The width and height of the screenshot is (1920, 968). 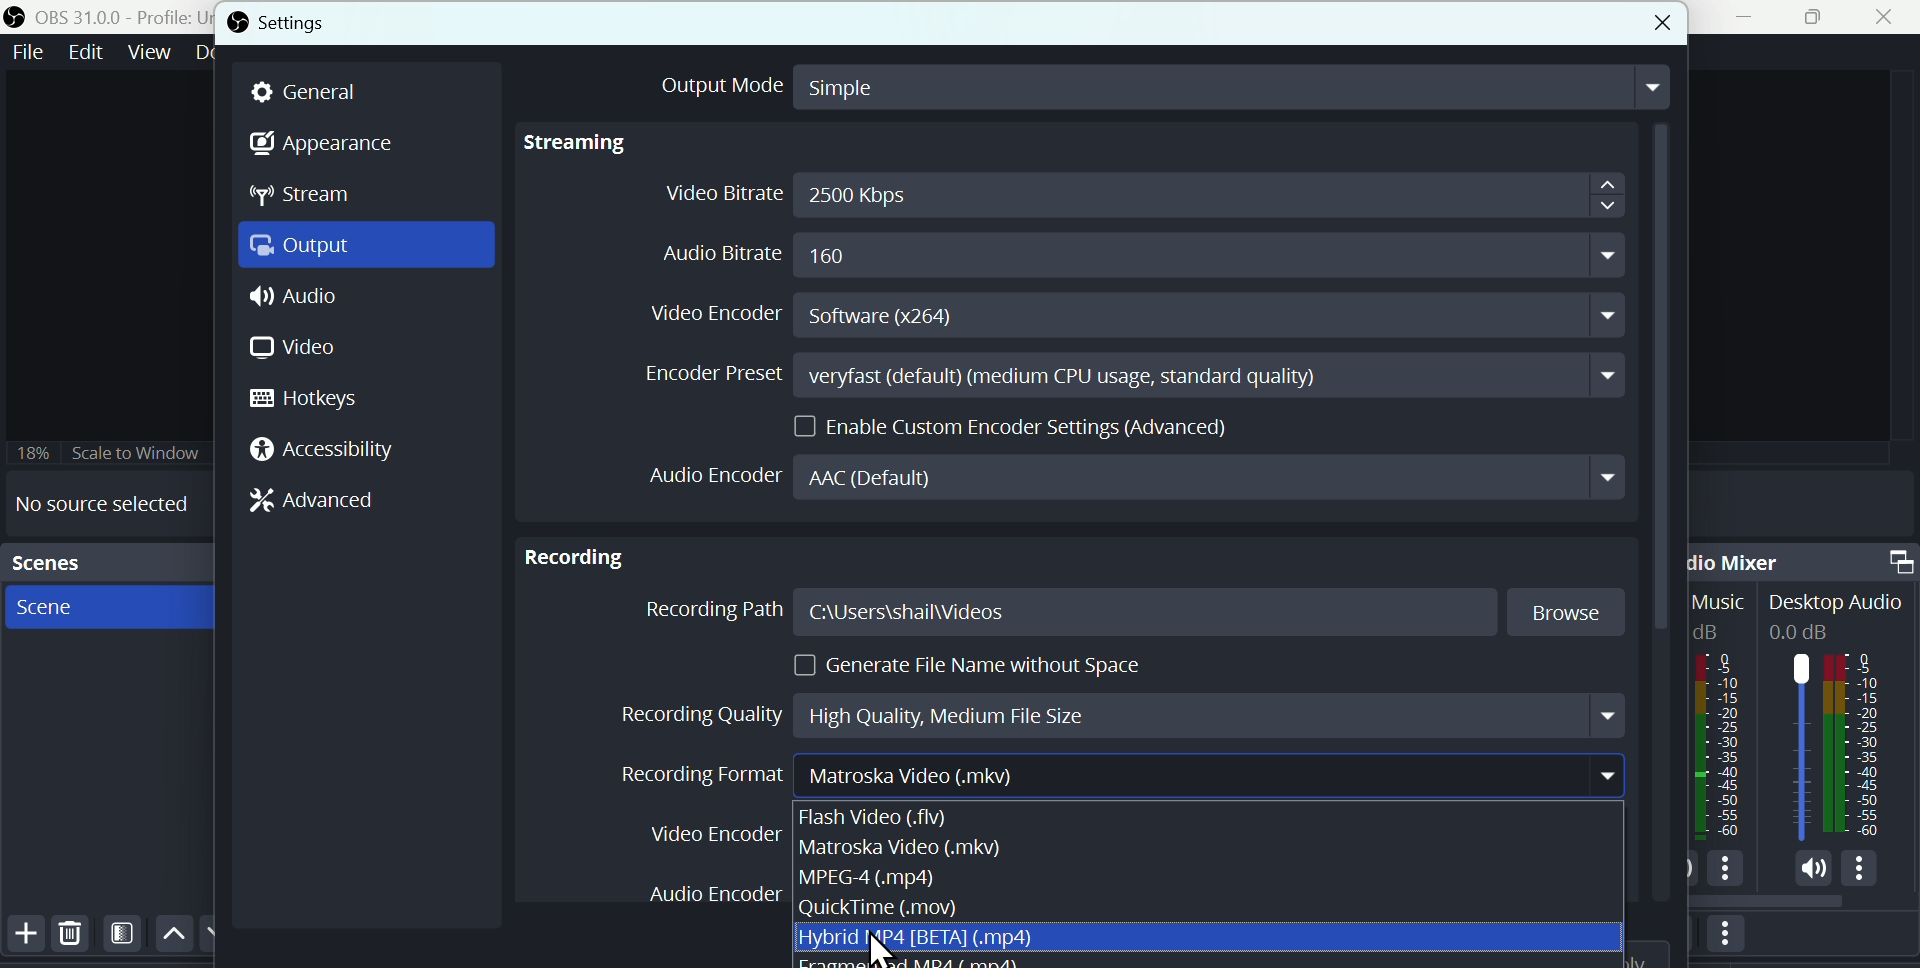 I want to click on Audio bitrate, so click(x=1147, y=248).